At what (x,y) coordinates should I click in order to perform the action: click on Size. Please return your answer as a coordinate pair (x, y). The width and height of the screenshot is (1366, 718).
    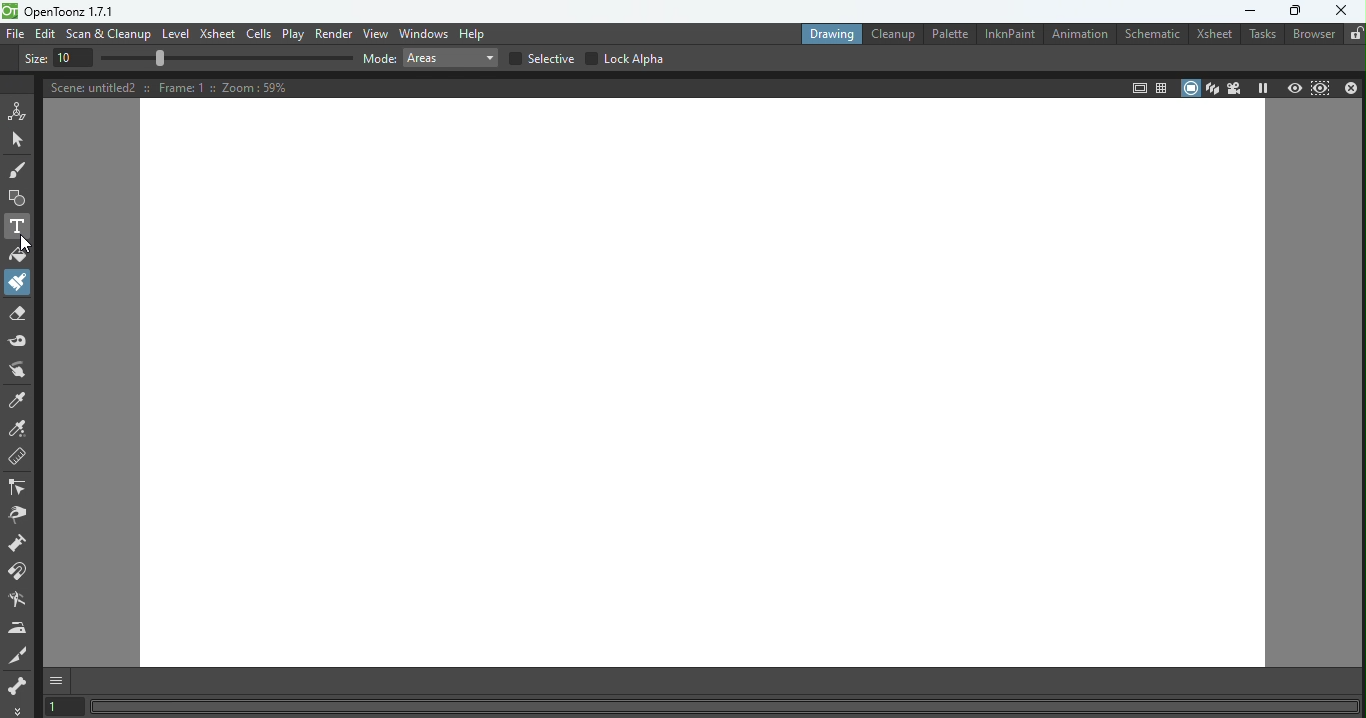
    Looking at the image, I should click on (34, 58).